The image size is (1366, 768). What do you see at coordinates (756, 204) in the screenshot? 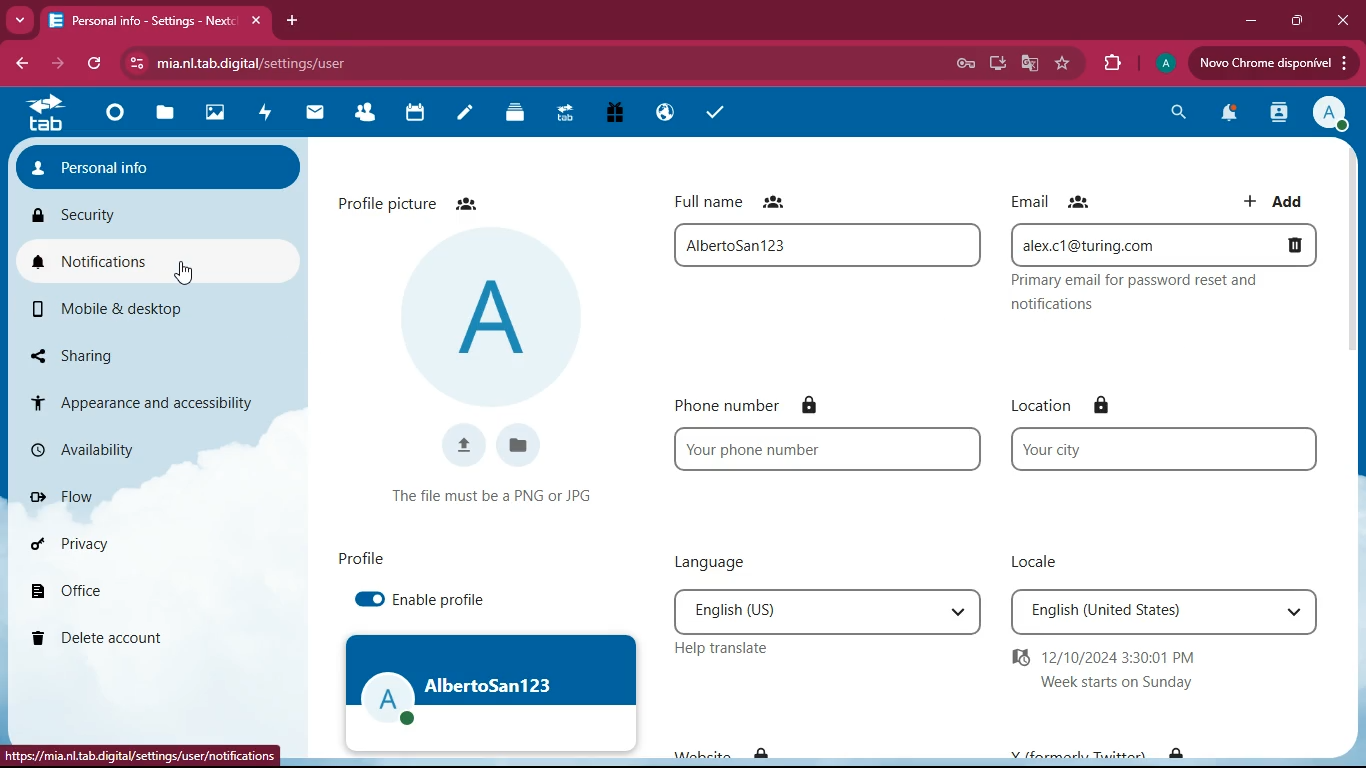
I see `full name` at bounding box center [756, 204].